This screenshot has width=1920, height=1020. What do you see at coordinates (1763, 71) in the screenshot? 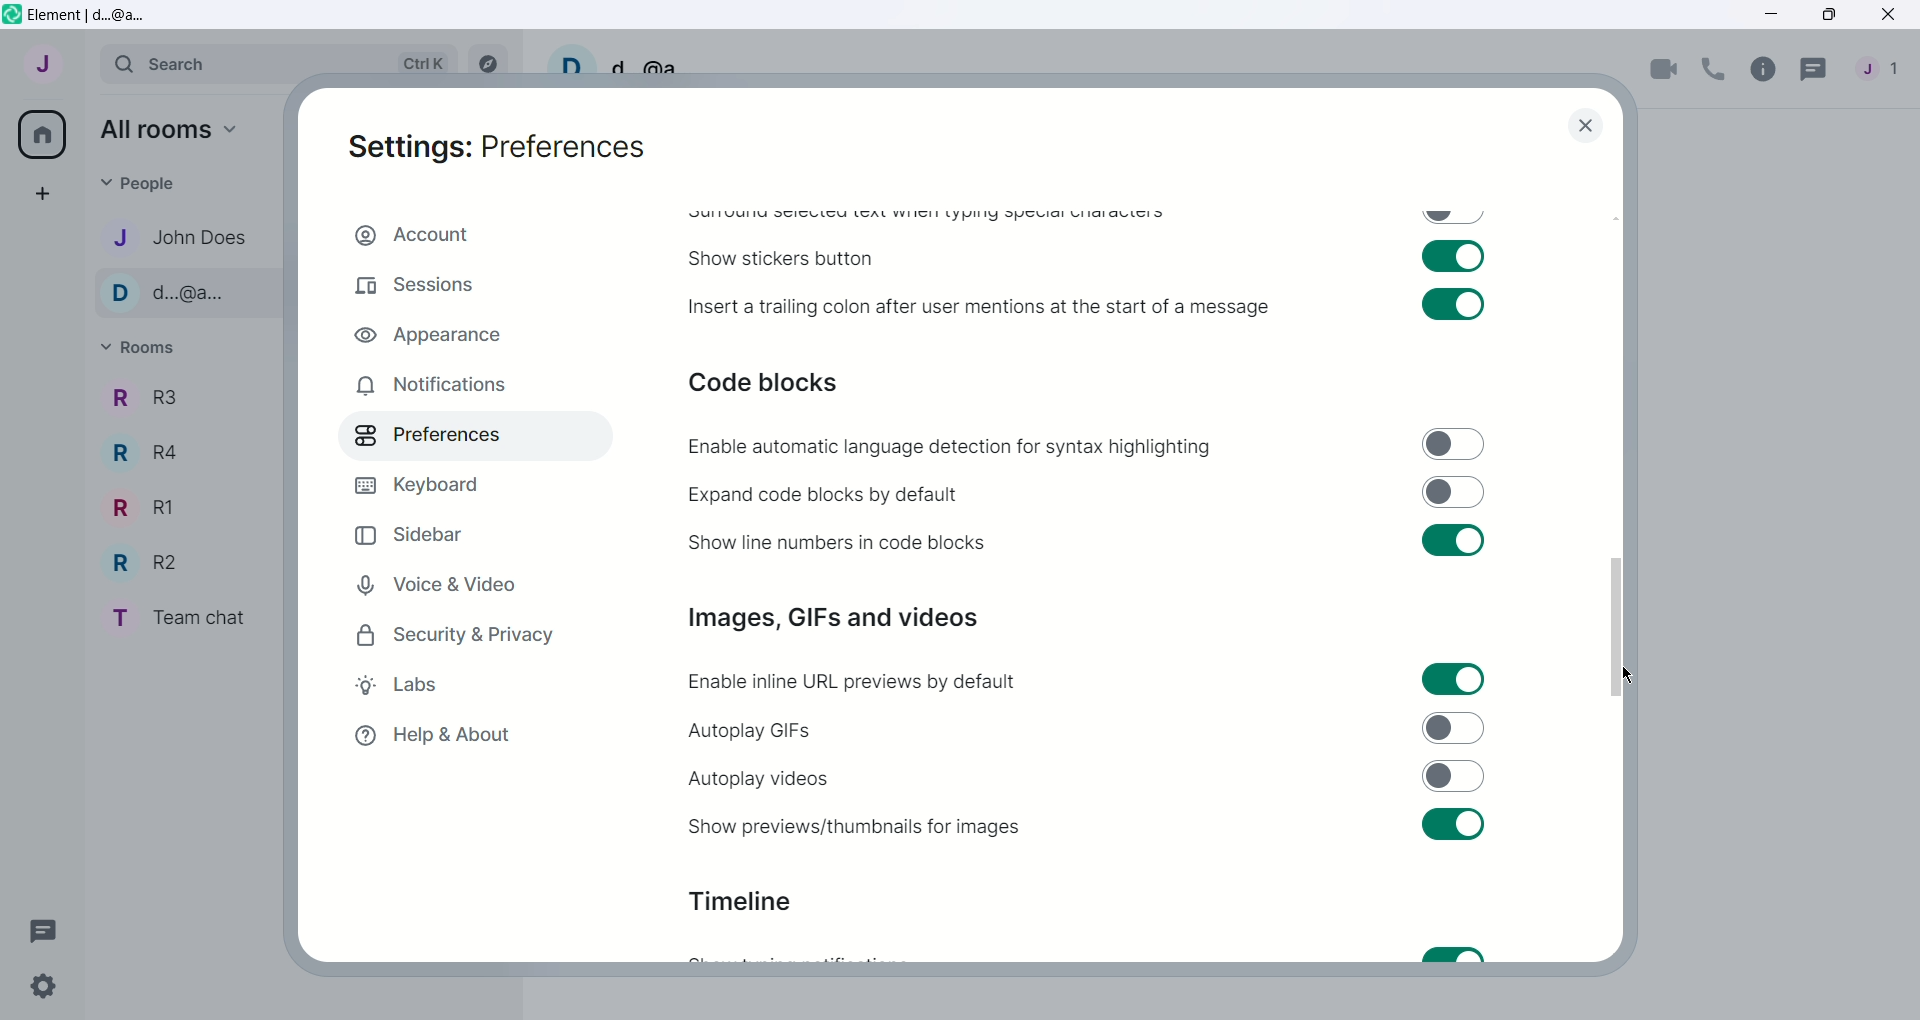
I see `Room info` at bounding box center [1763, 71].